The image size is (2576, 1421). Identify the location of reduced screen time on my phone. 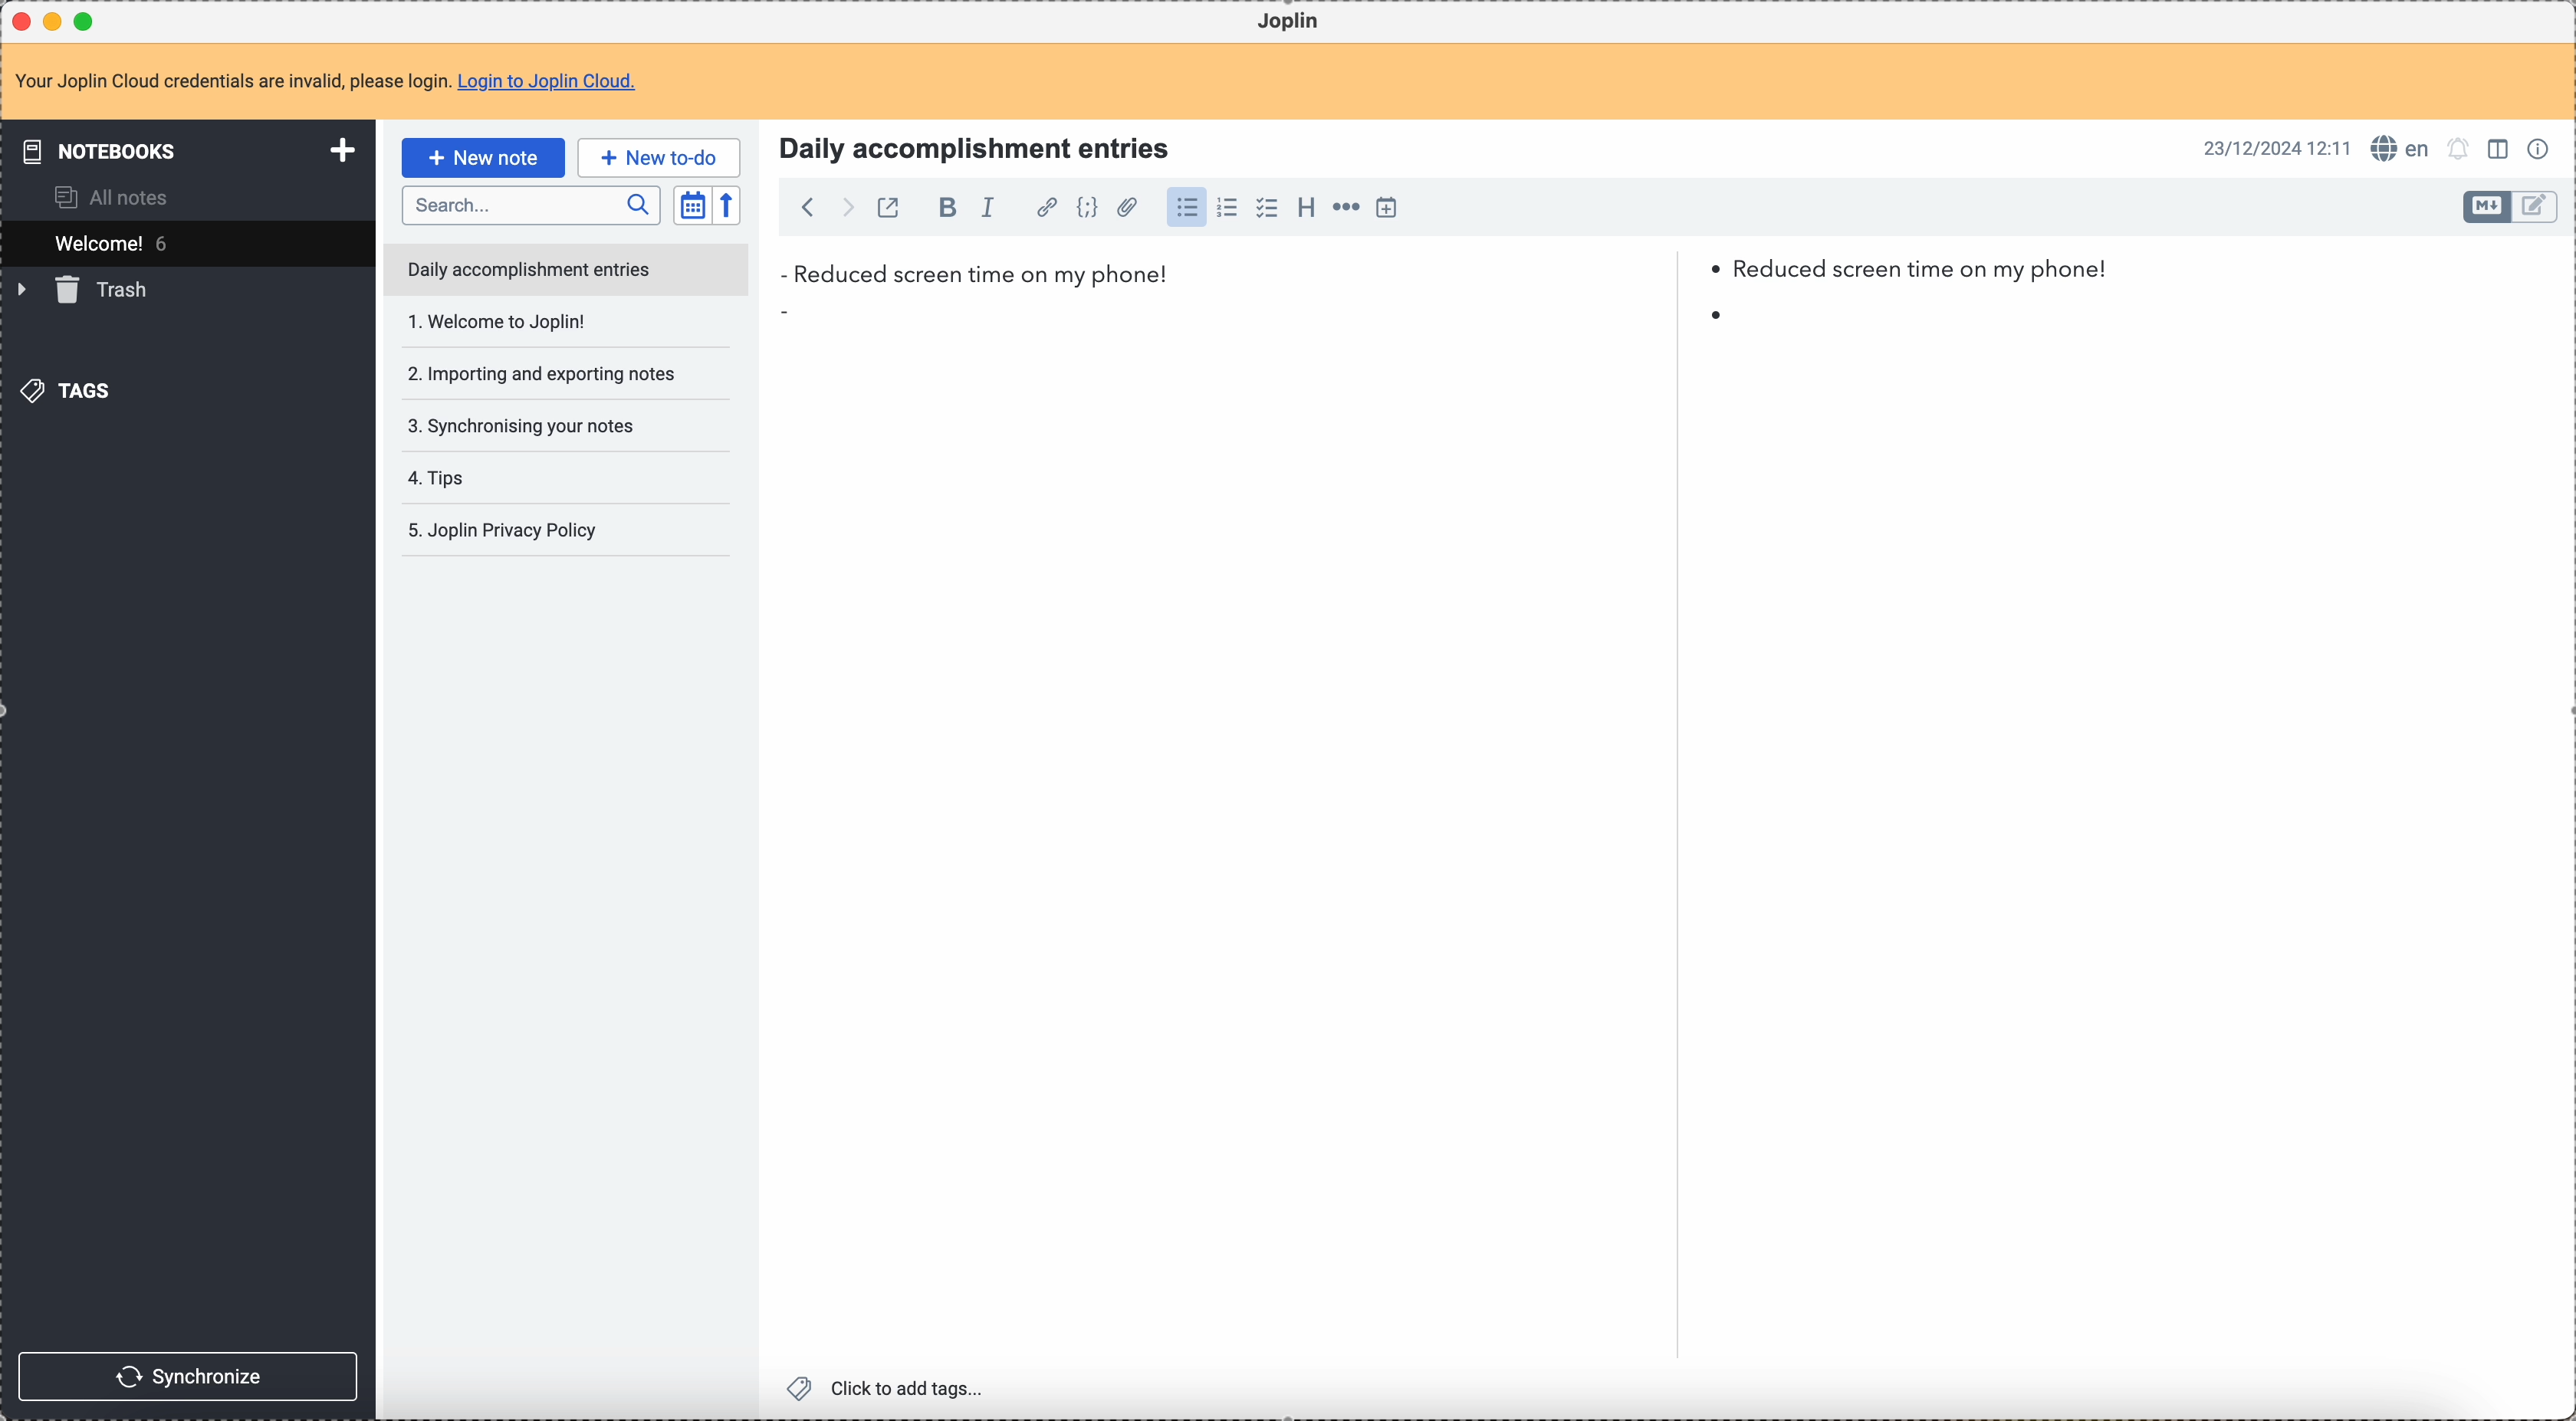
(1444, 275).